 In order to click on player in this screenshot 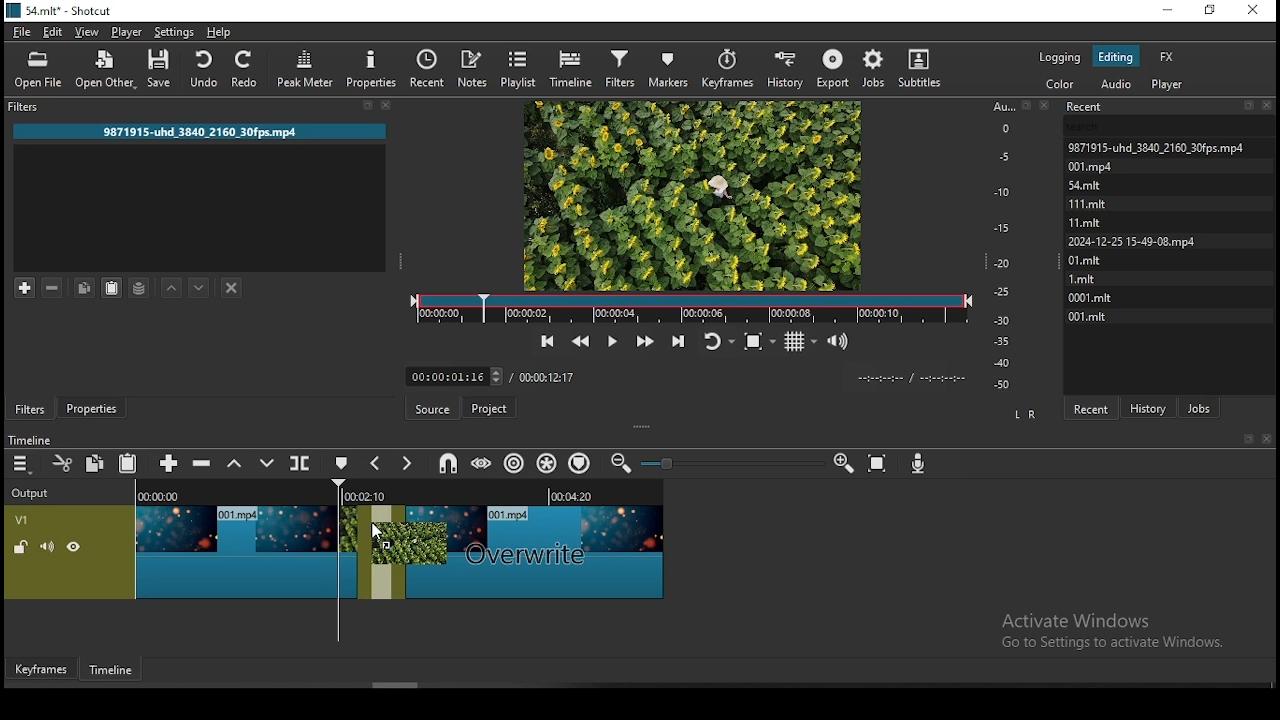, I will do `click(127, 32)`.